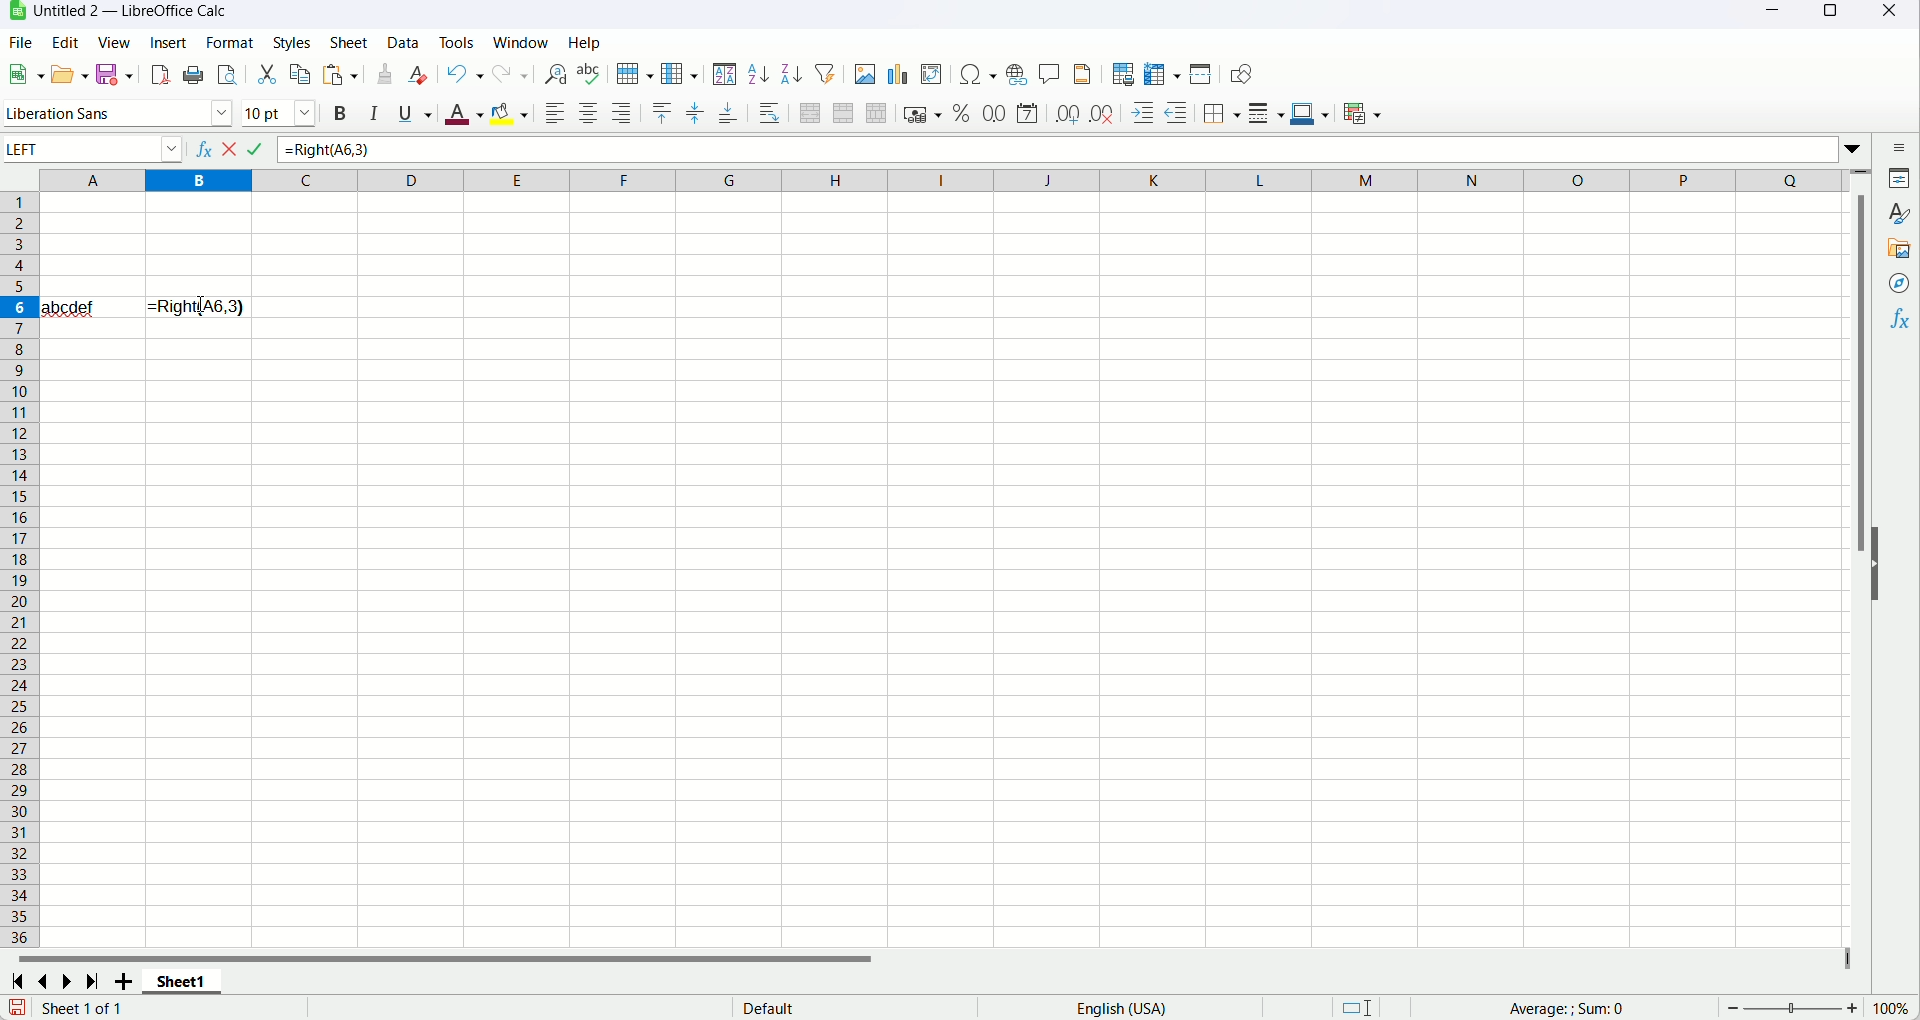 The width and height of the screenshot is (1920, 1020). What do you see at coordinates (266, 76) in the screenshot?
I see `cut` at bounding box center [266, 76].